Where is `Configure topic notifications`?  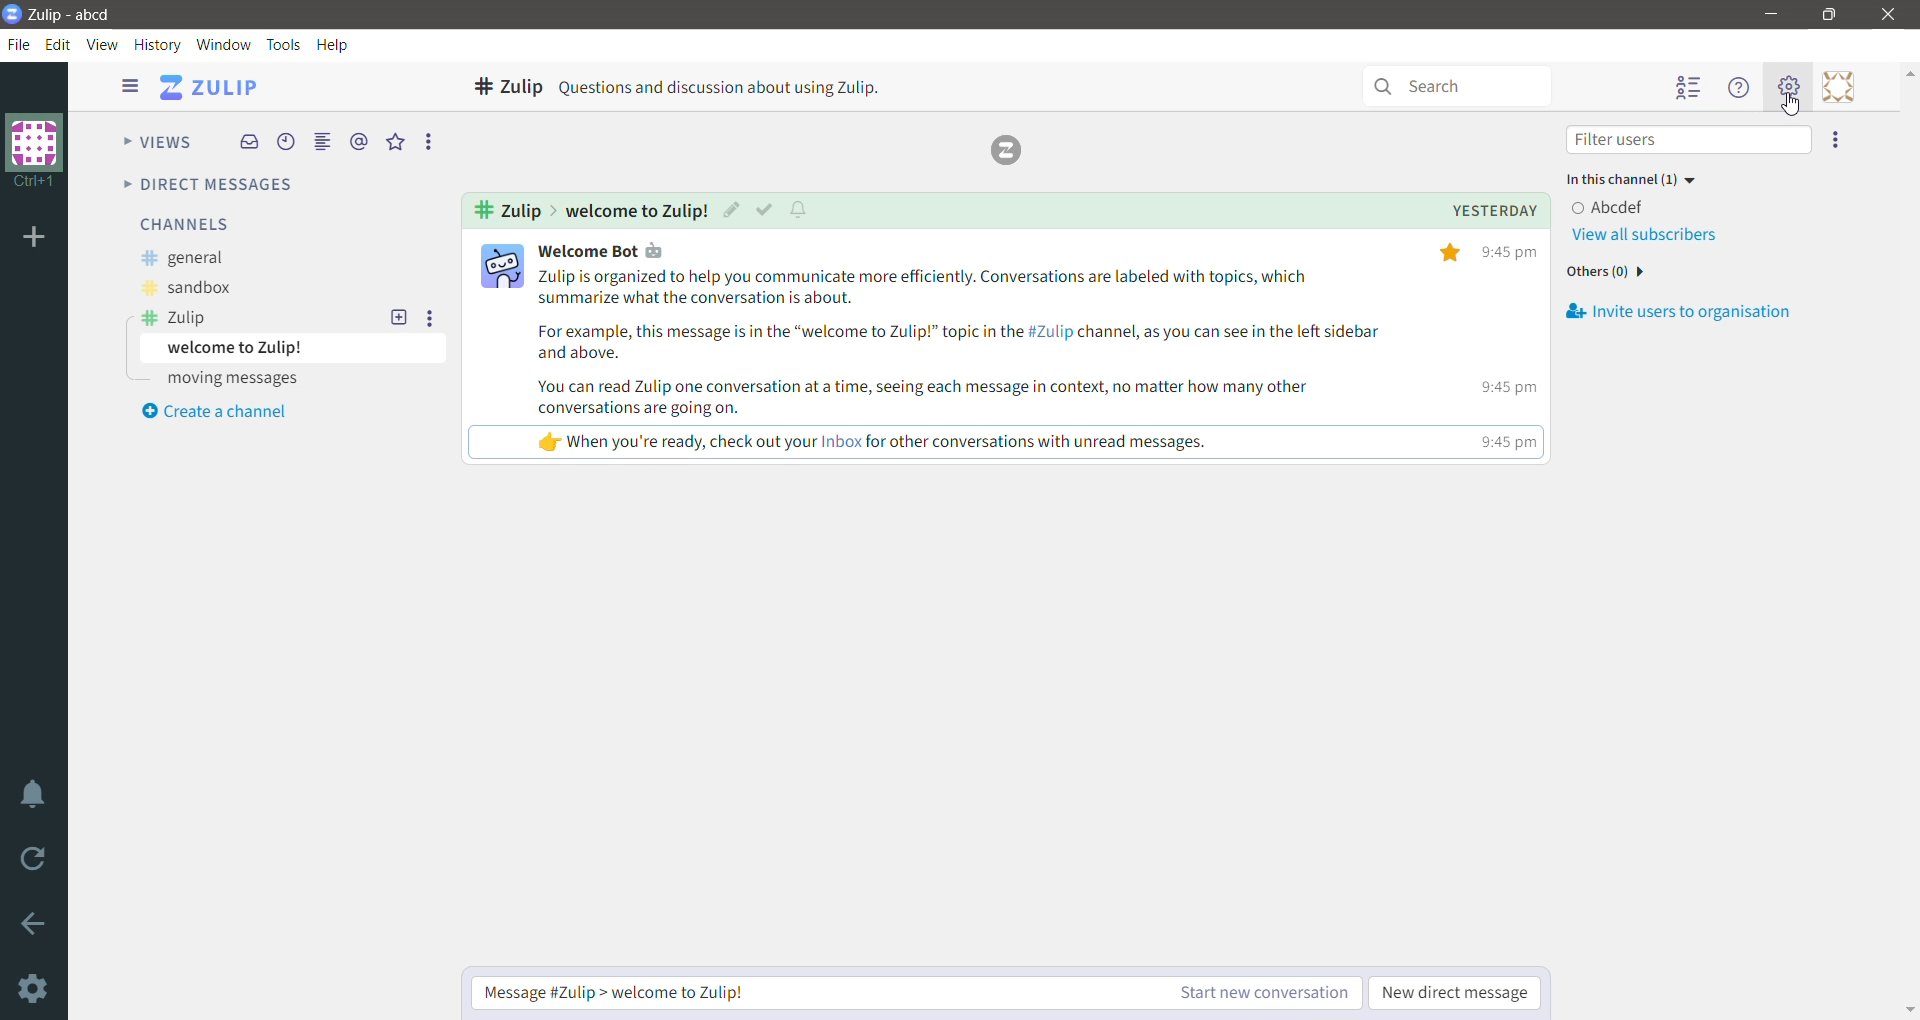
Configure topic notifications is located at coordinates (805, 211).